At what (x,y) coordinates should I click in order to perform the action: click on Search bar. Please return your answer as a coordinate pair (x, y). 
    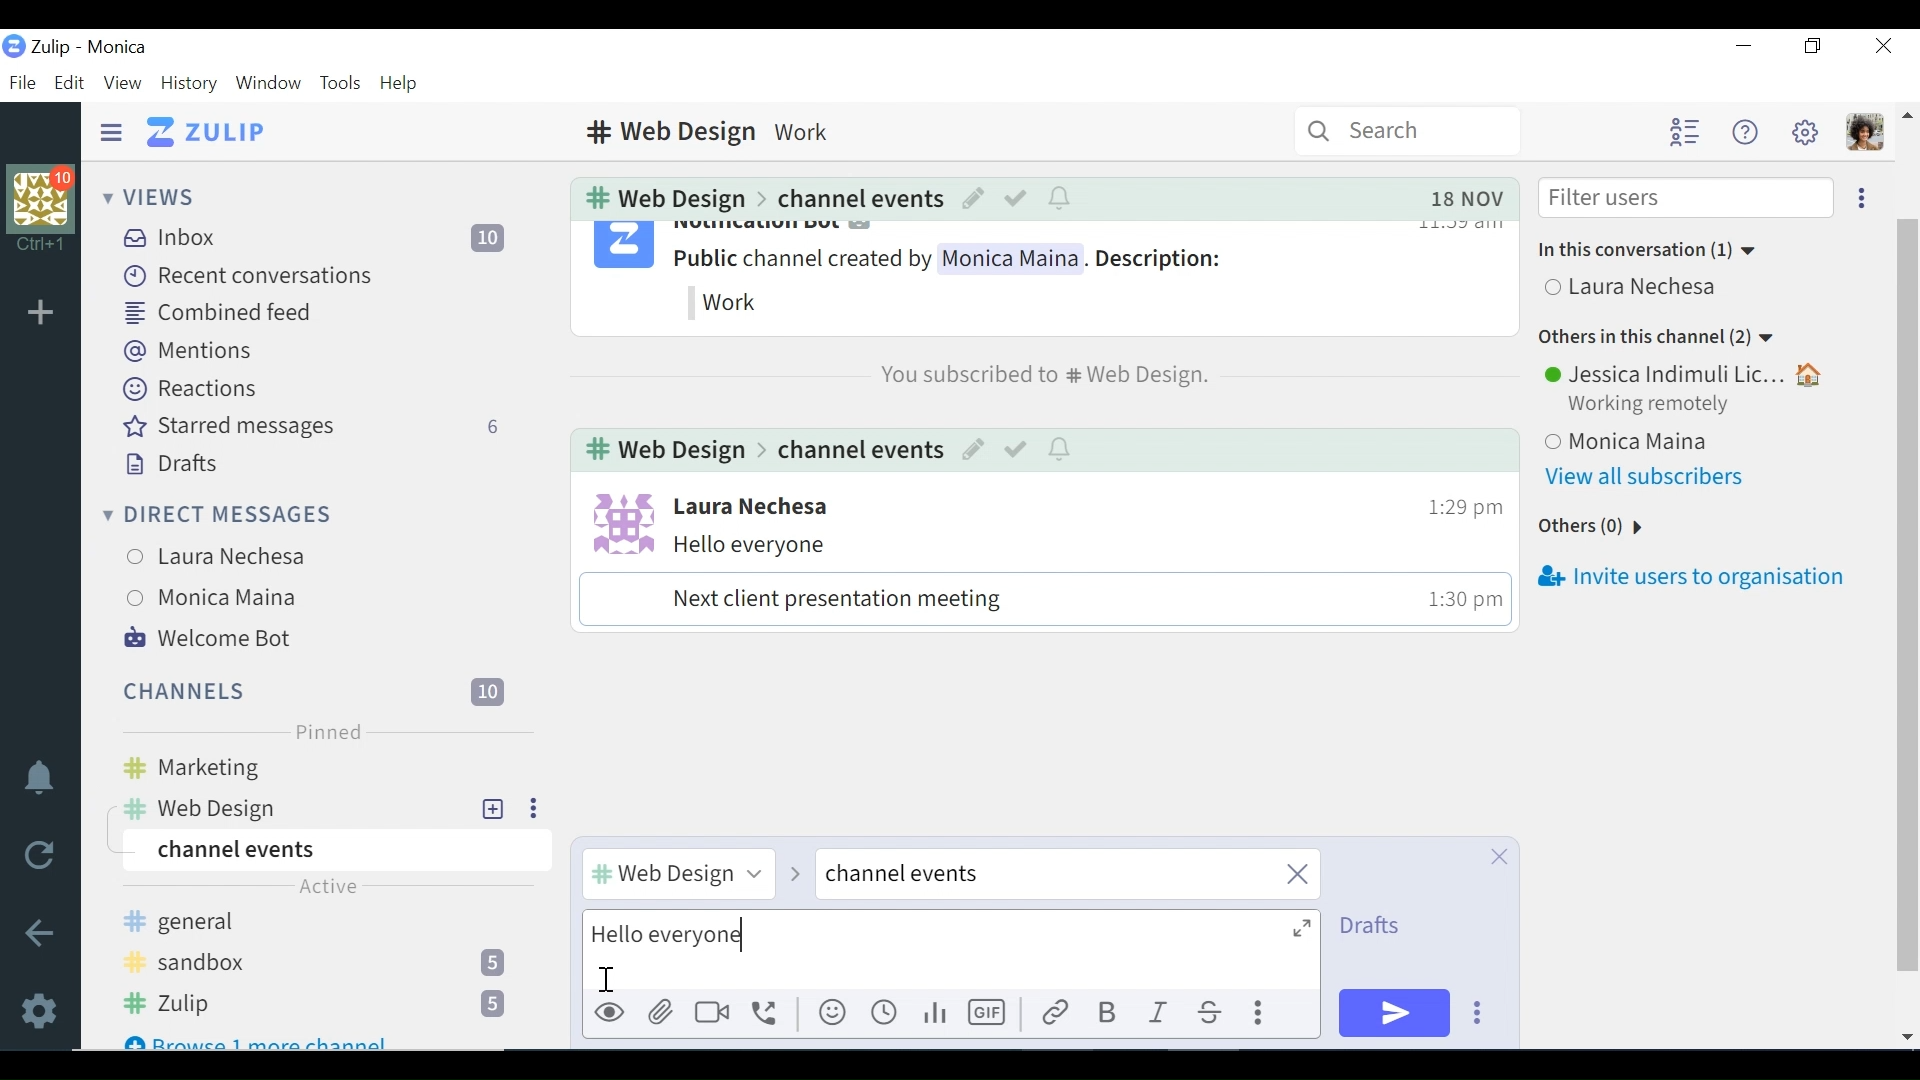
    Looking at the image, I should click on (1408, 130).